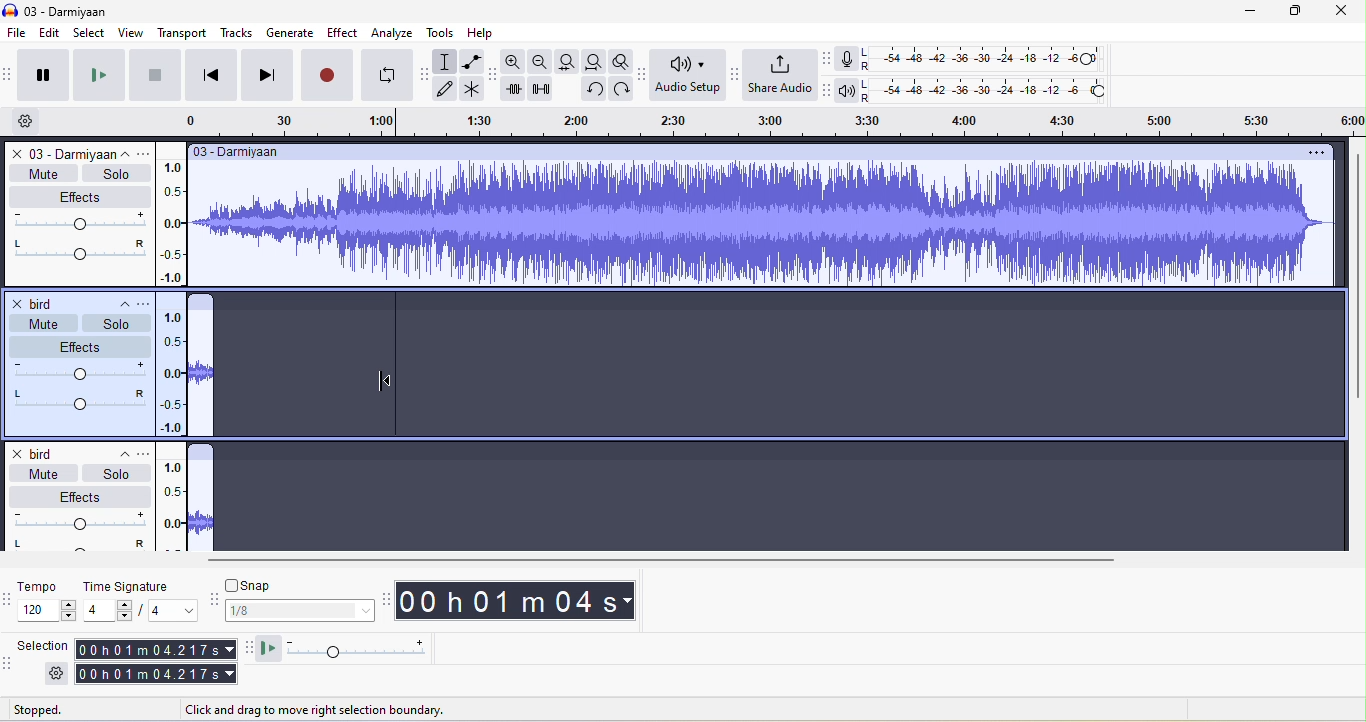 This screenshot has width=1366, height=722. I want to click on analyze, so click(393, 34).